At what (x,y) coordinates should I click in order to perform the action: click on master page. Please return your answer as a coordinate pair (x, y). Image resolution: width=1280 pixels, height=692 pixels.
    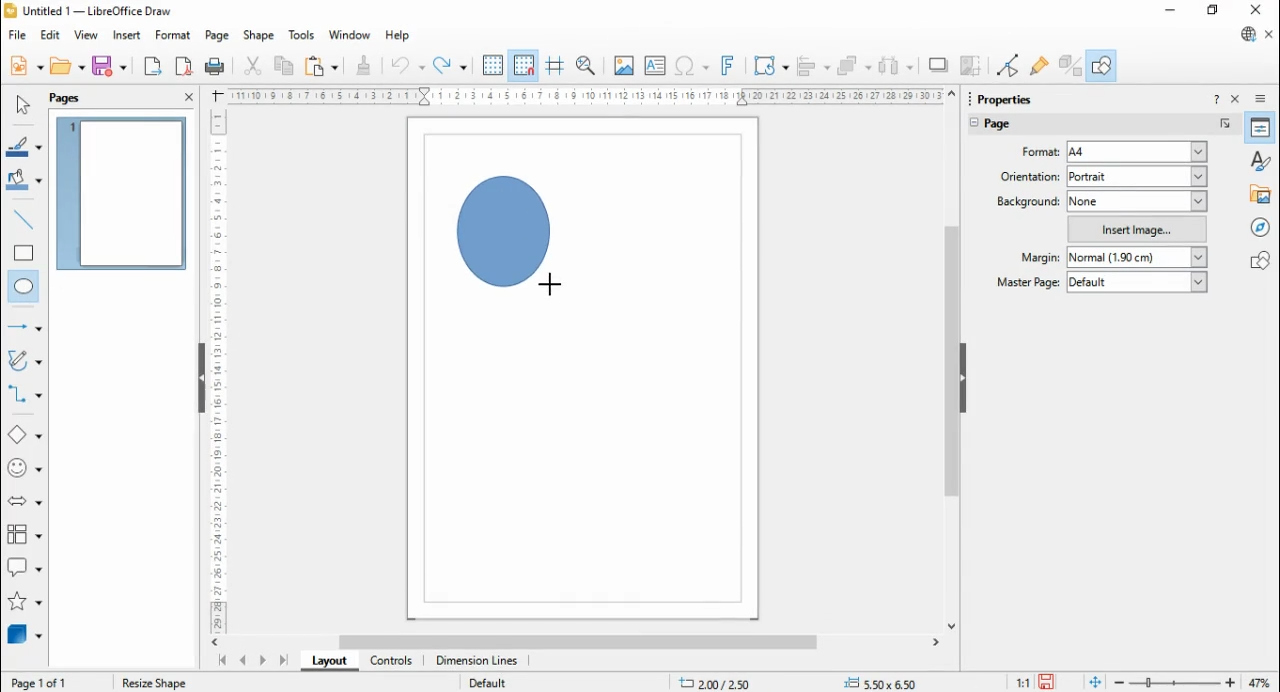
    Looking at the image, I should click on (1031, 282).